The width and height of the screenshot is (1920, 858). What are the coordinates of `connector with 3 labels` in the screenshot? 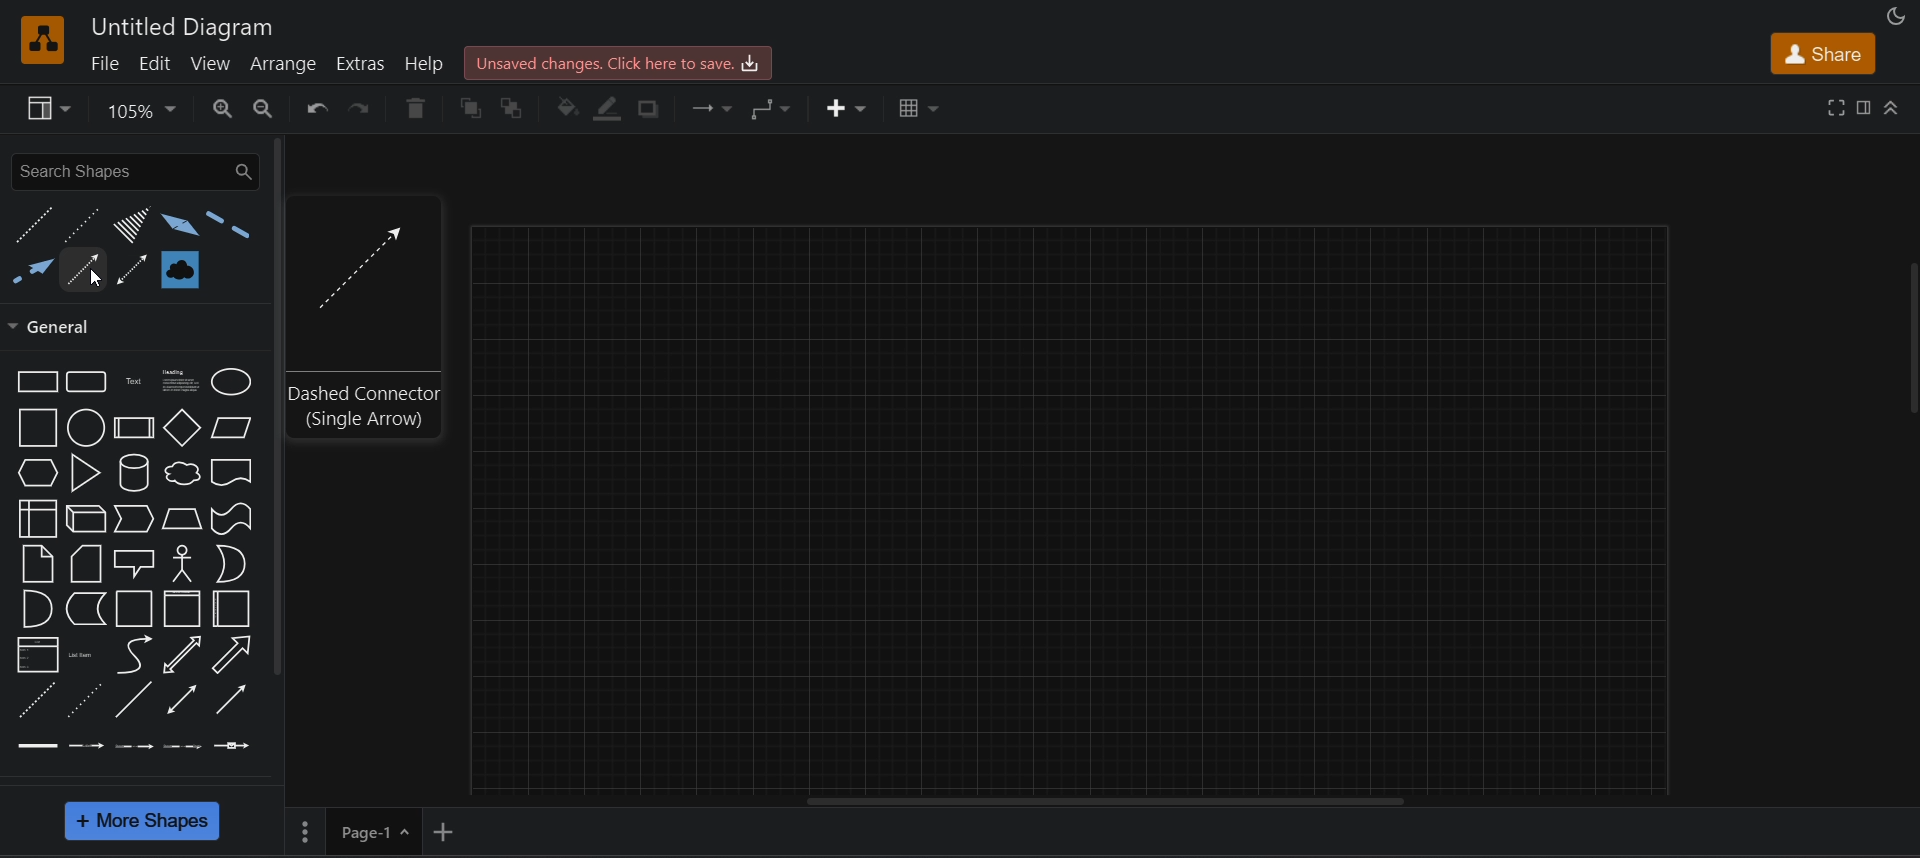 It's located at (181, 745).